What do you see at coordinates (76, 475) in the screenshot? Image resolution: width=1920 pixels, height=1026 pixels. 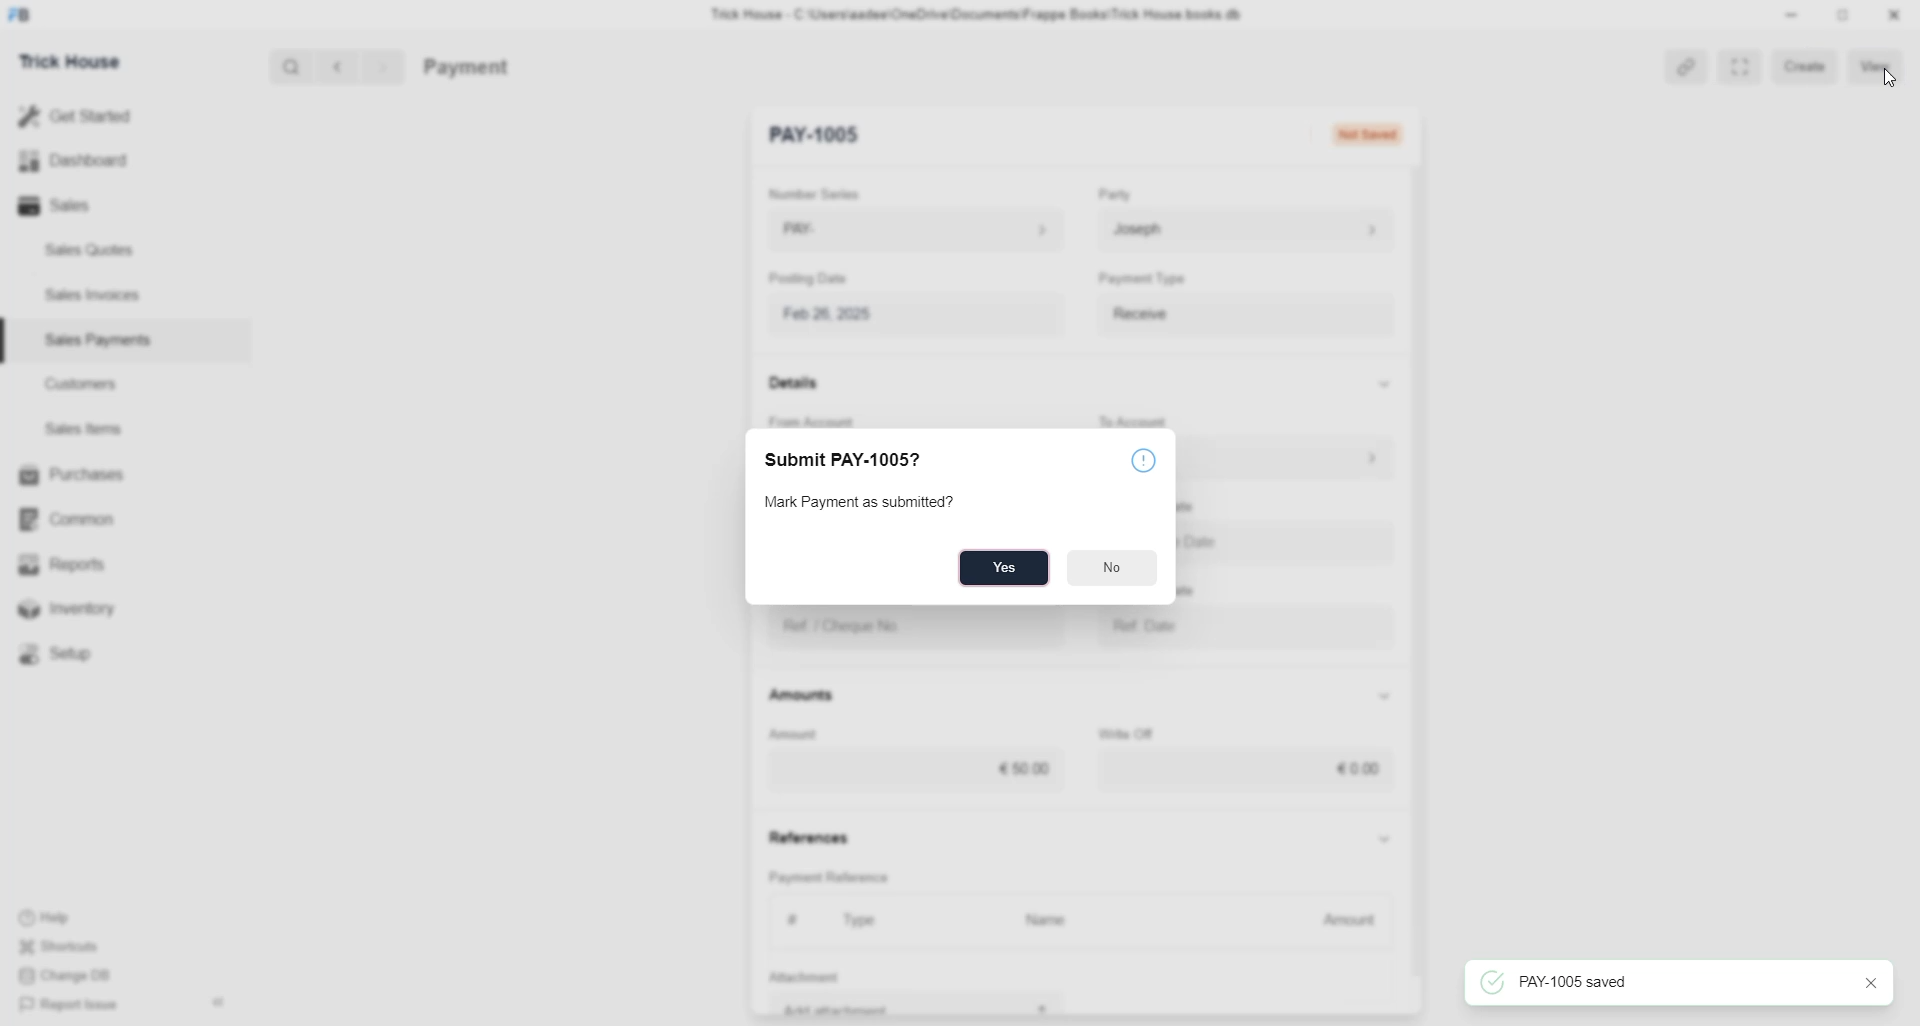 I see `Purchases` at bounding box center [76, 475].